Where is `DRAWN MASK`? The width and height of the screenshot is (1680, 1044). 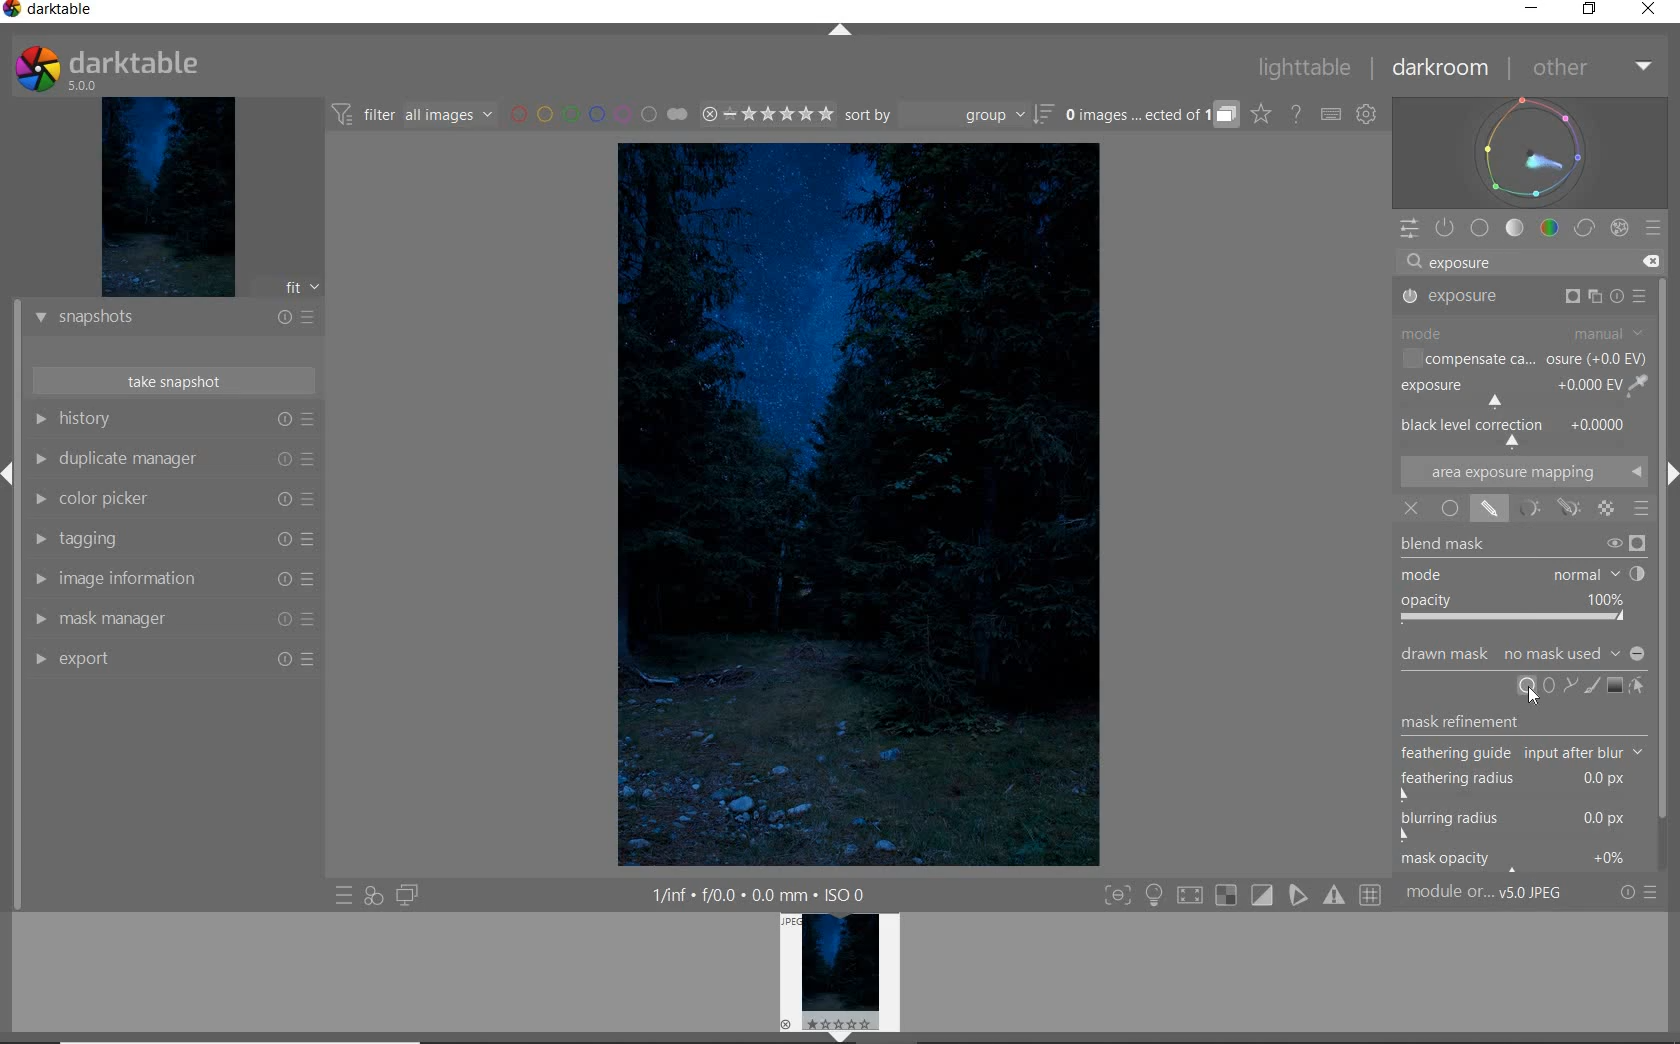
DRAWN MASK is located at coordinates (1520, 654).